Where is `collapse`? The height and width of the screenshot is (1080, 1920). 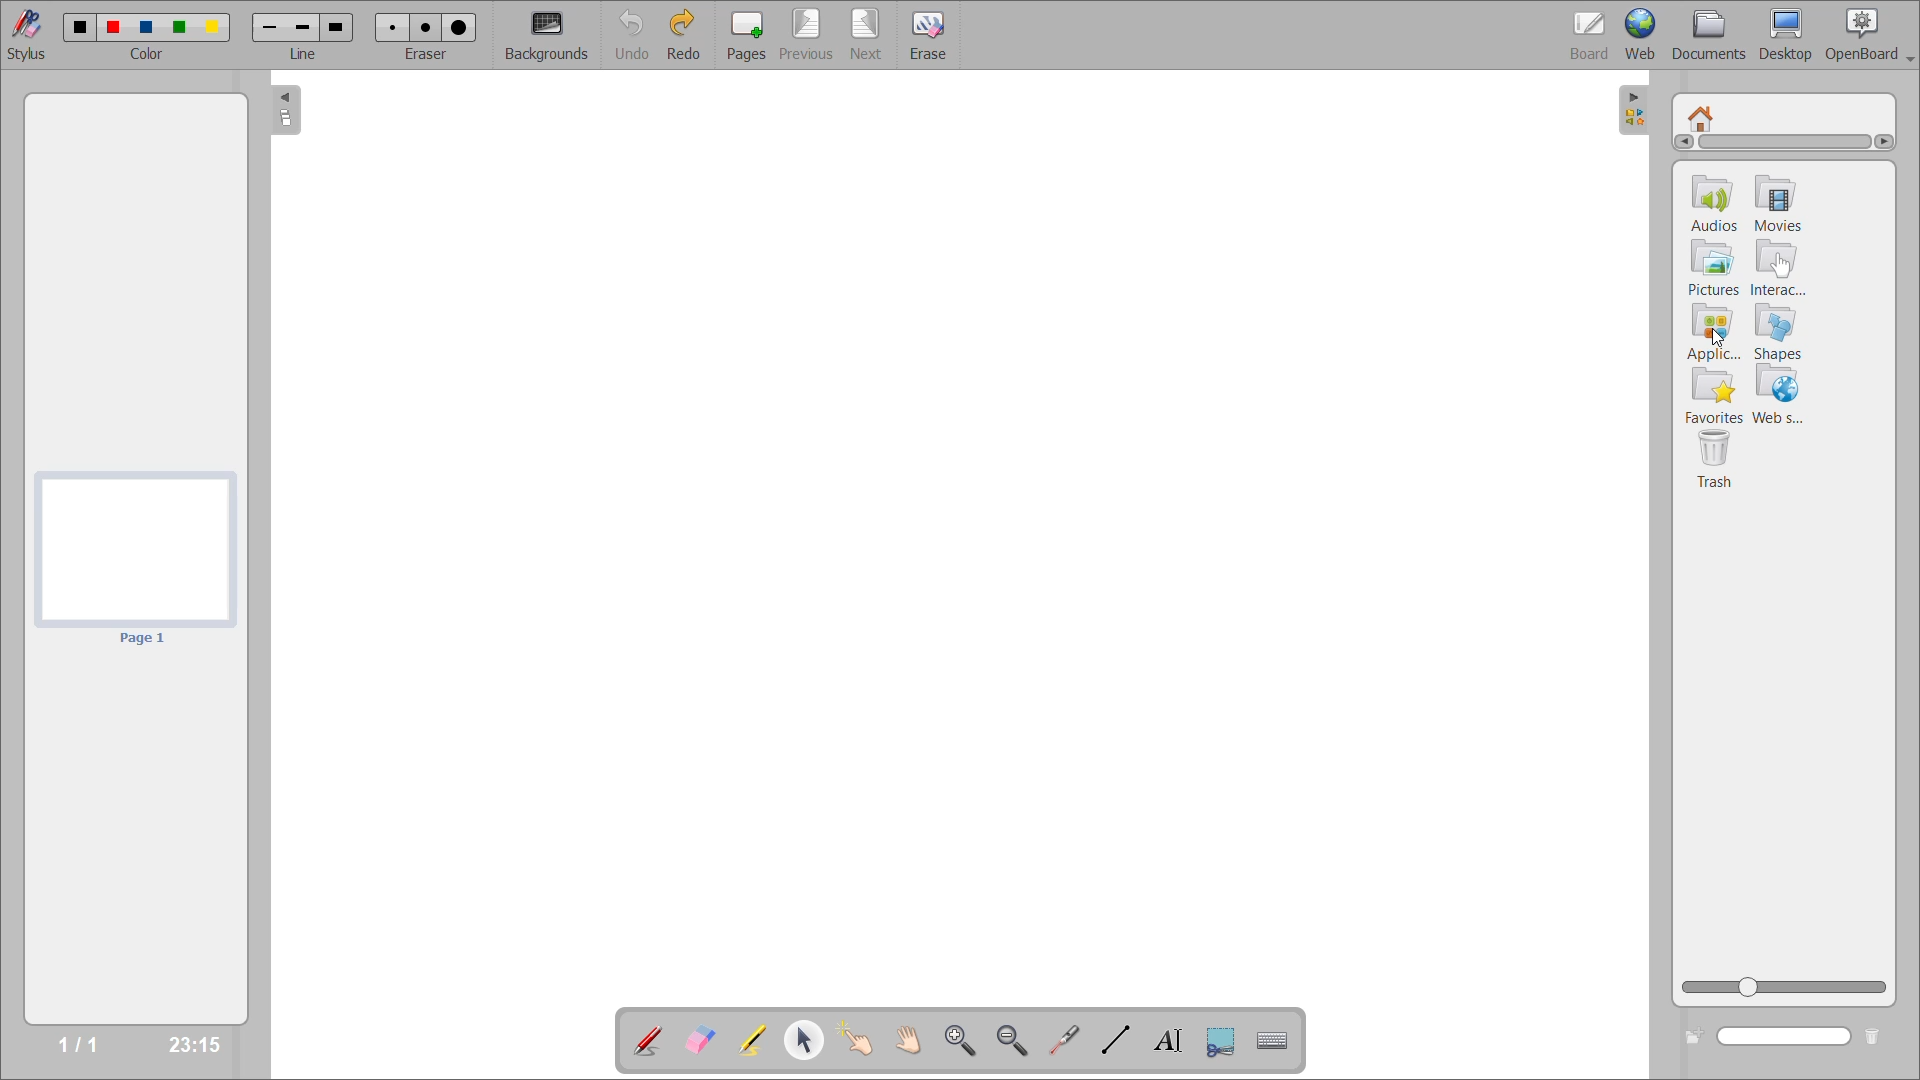 collapse is located at coordinates (1636, 111).